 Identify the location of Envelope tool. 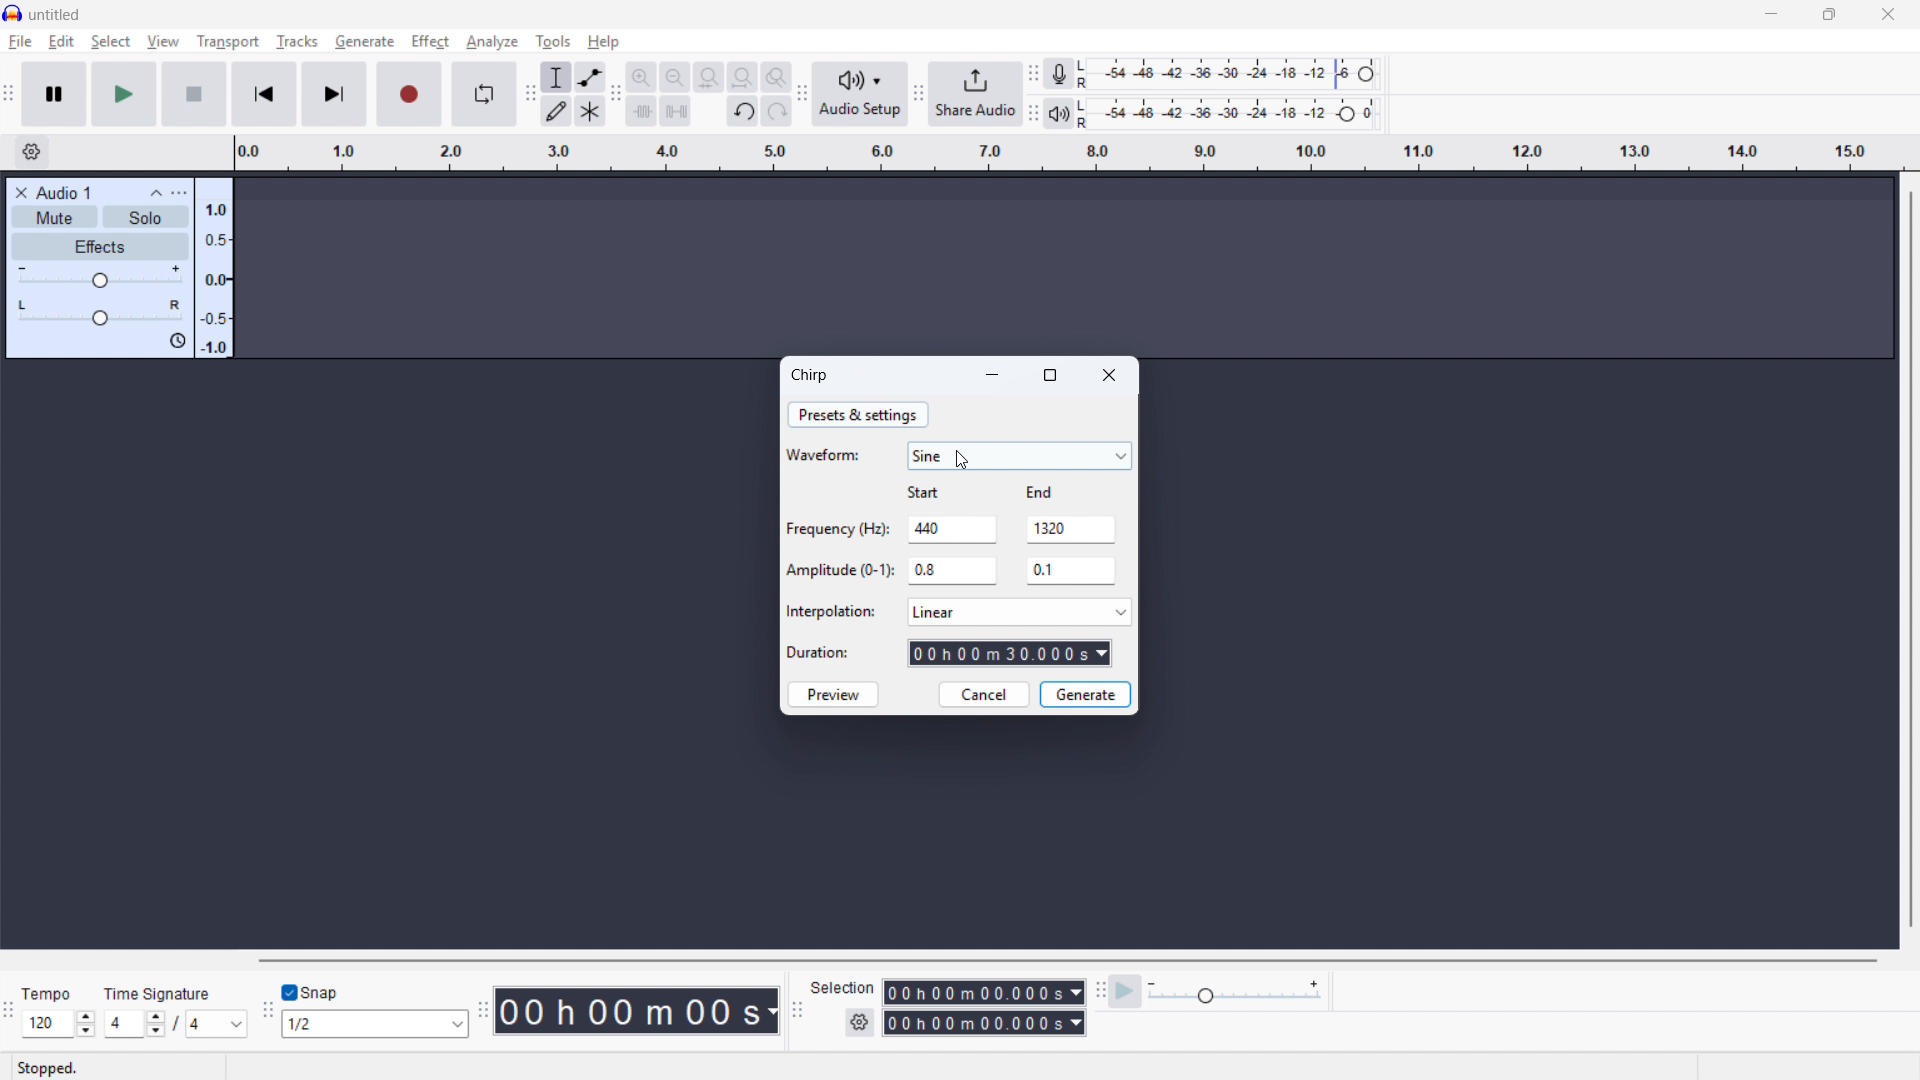
(591, 77).